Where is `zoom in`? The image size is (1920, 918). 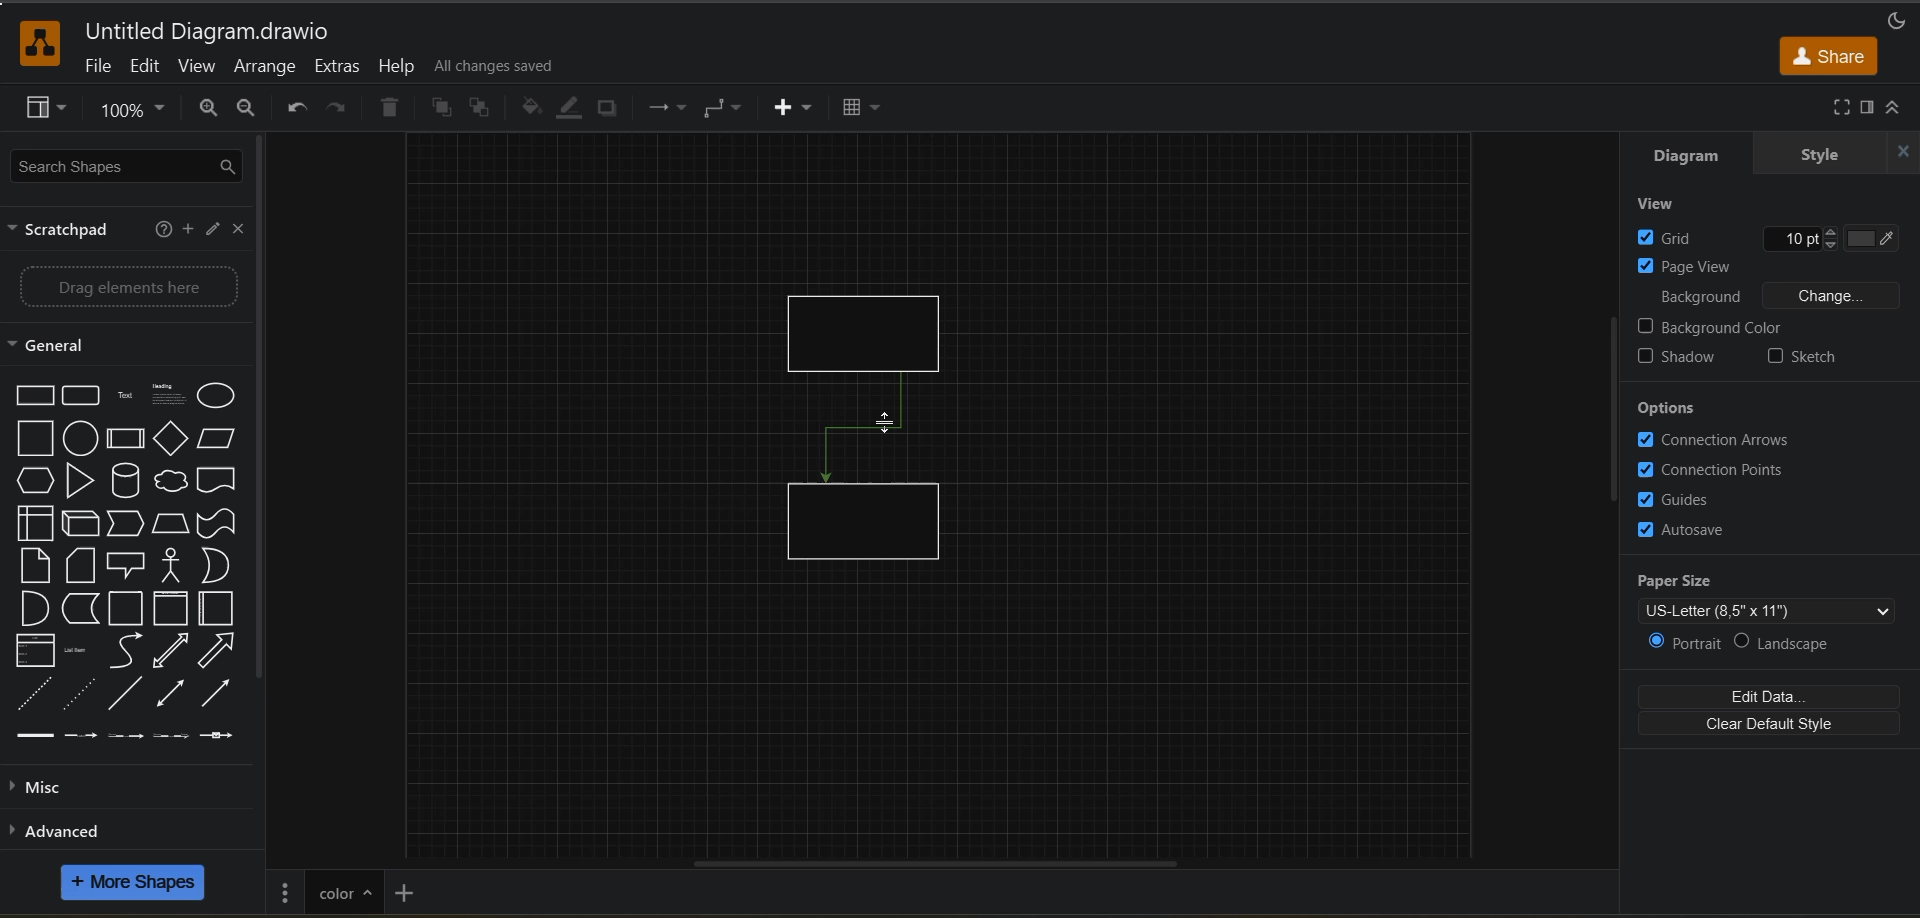 zoom in is located at coordinates (209, 110).